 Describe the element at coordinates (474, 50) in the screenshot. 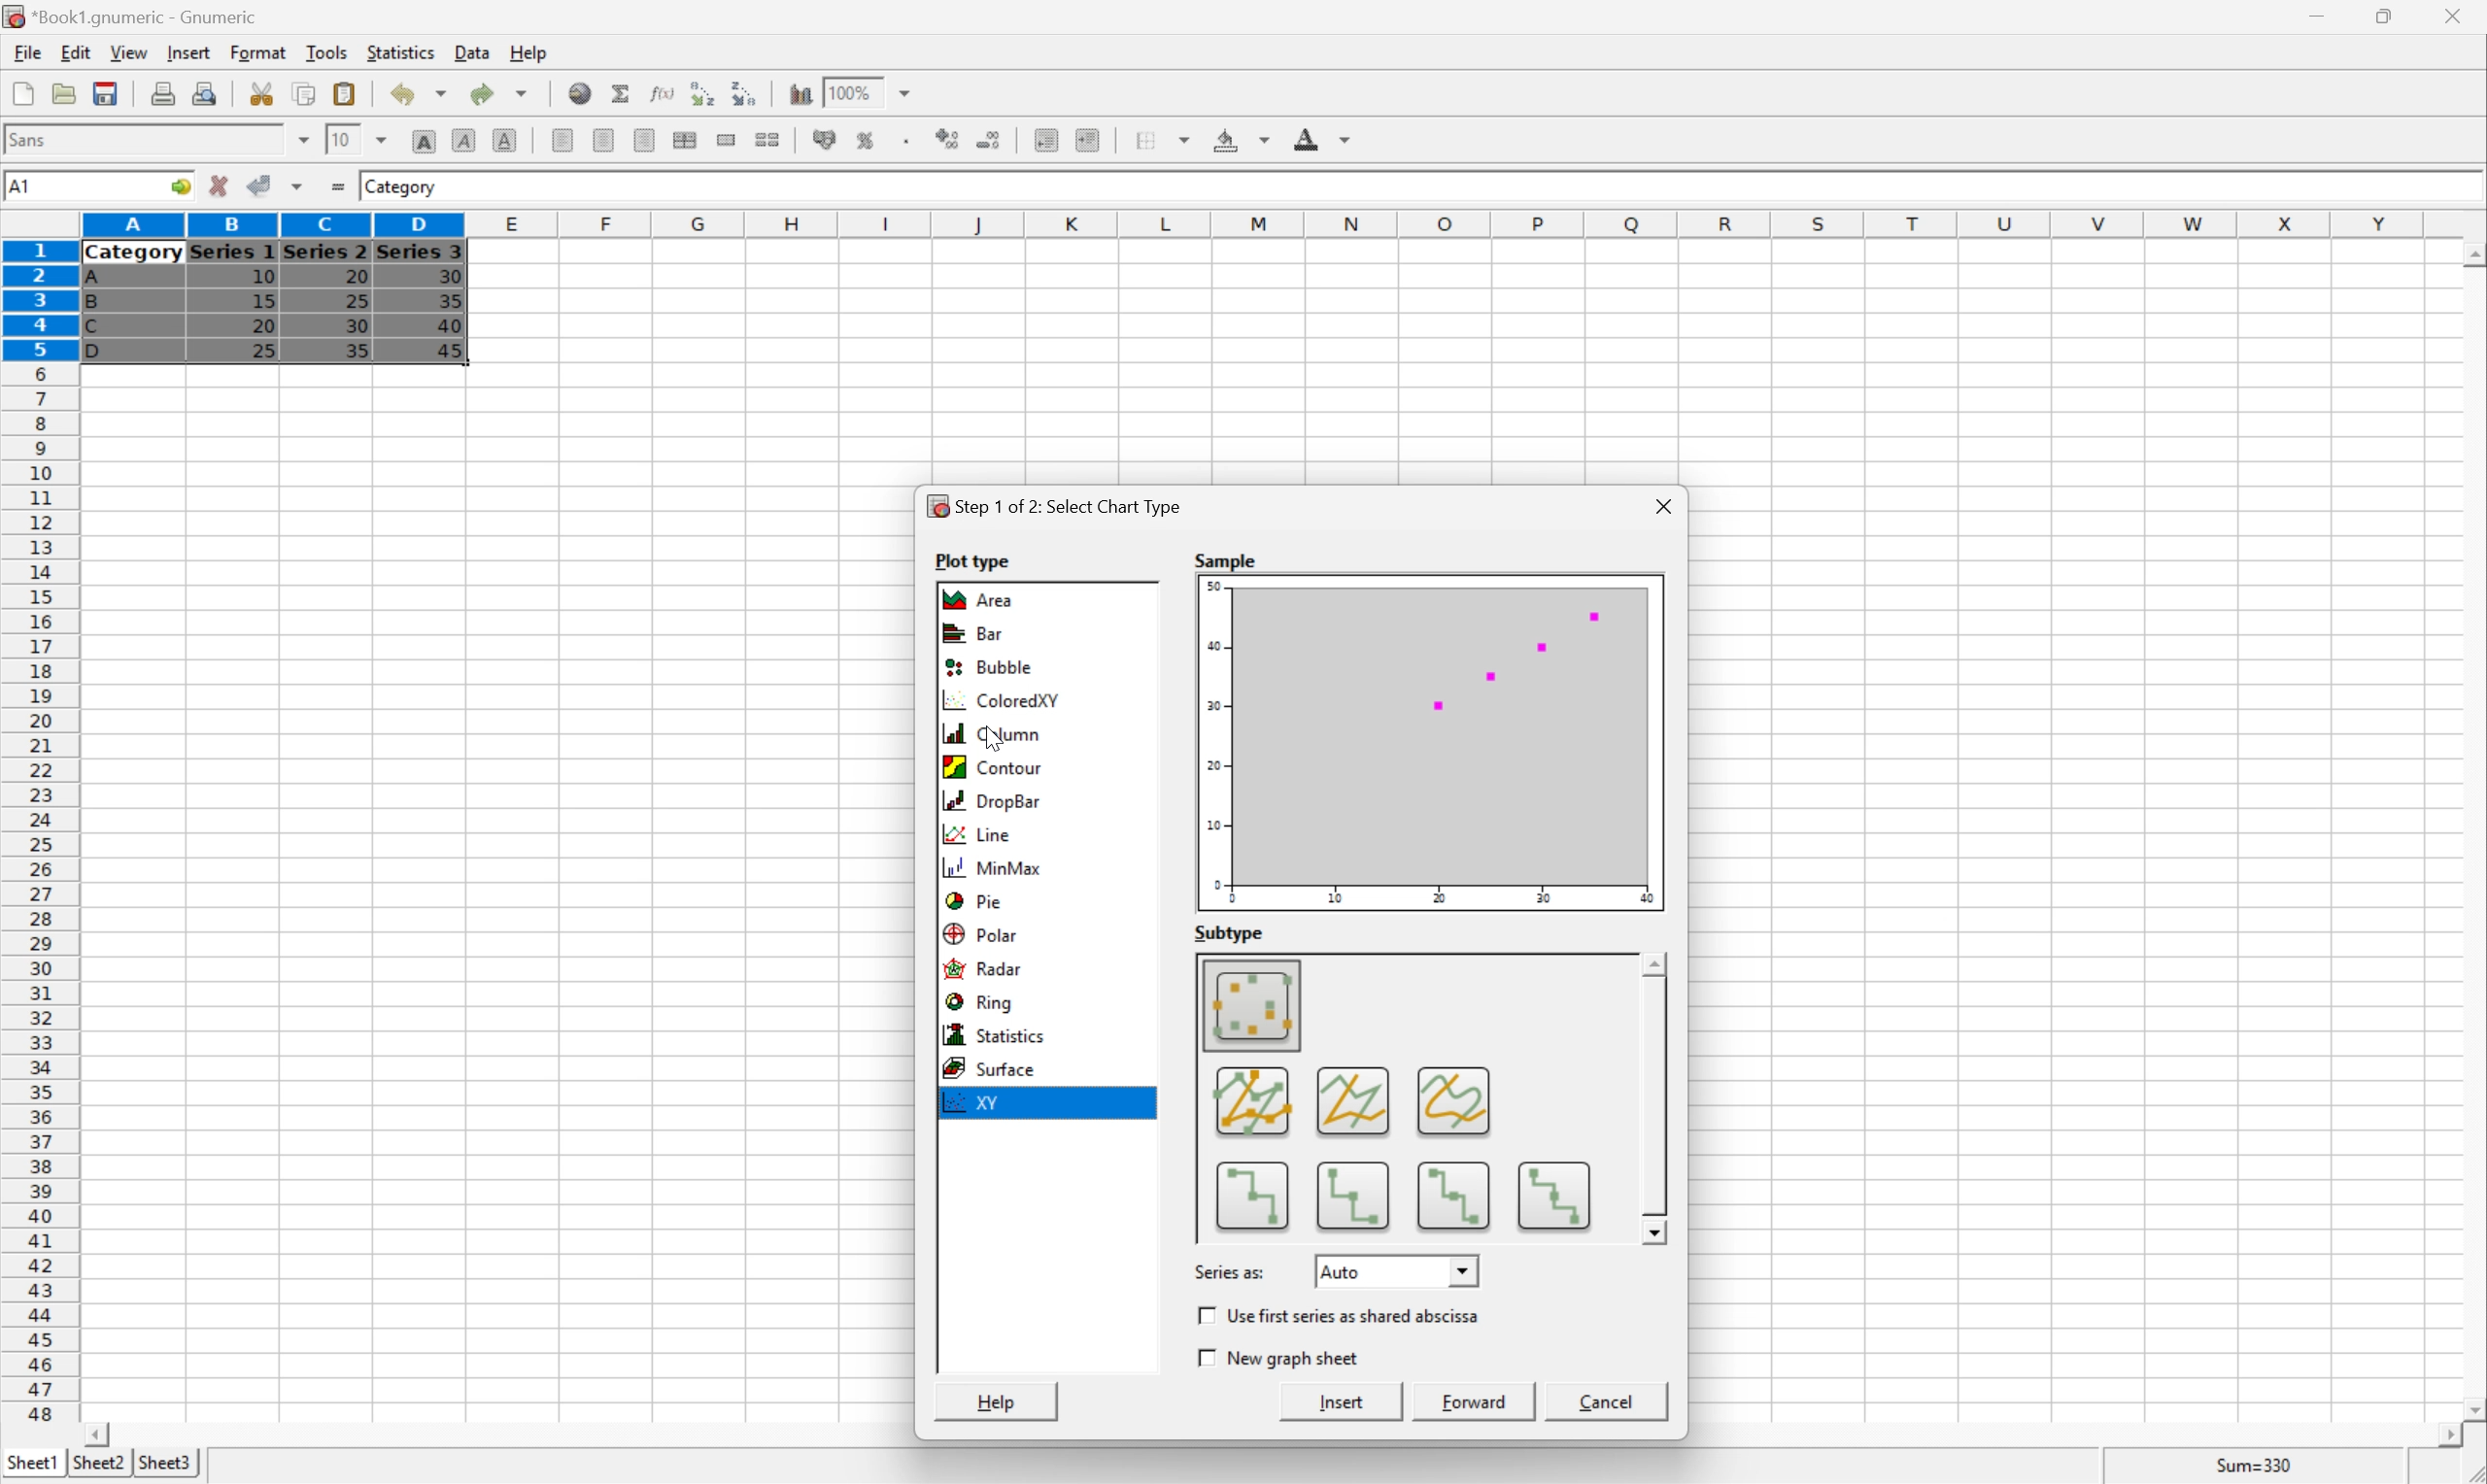

I see `Data` at that location.